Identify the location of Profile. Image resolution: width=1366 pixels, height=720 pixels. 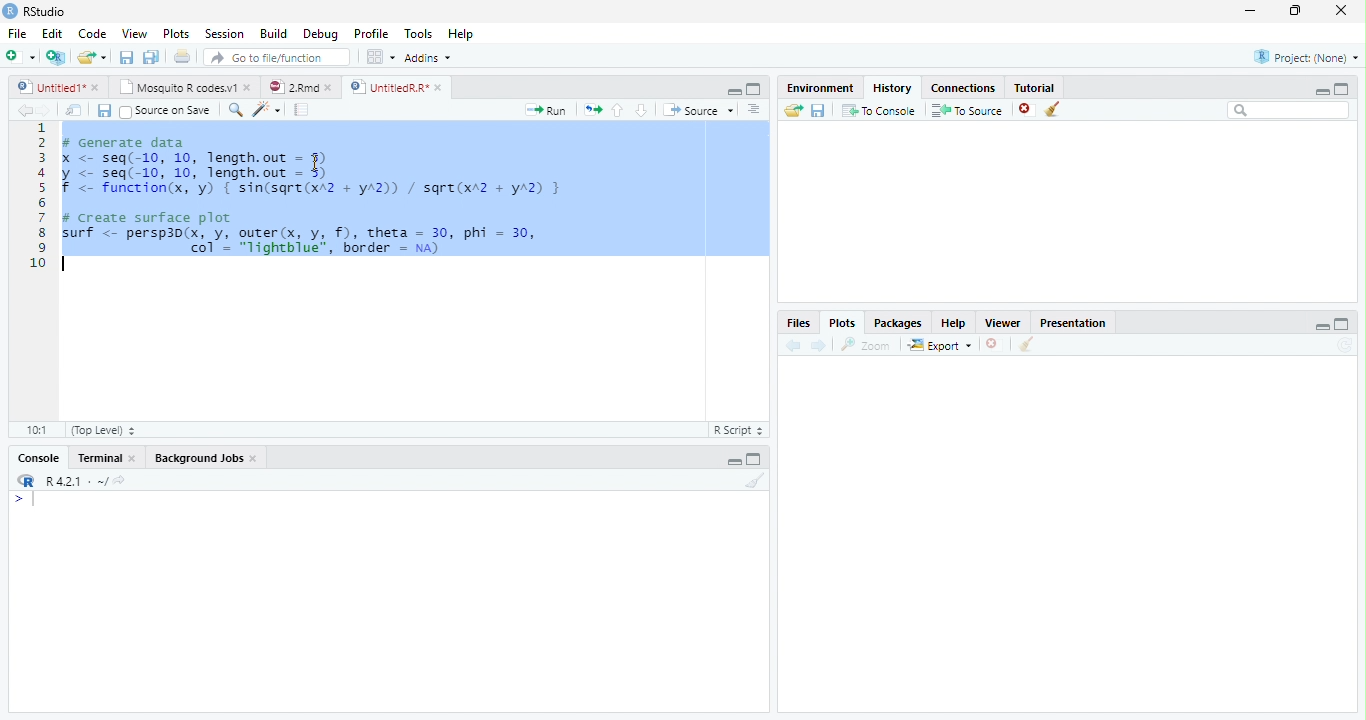
(372, 33).